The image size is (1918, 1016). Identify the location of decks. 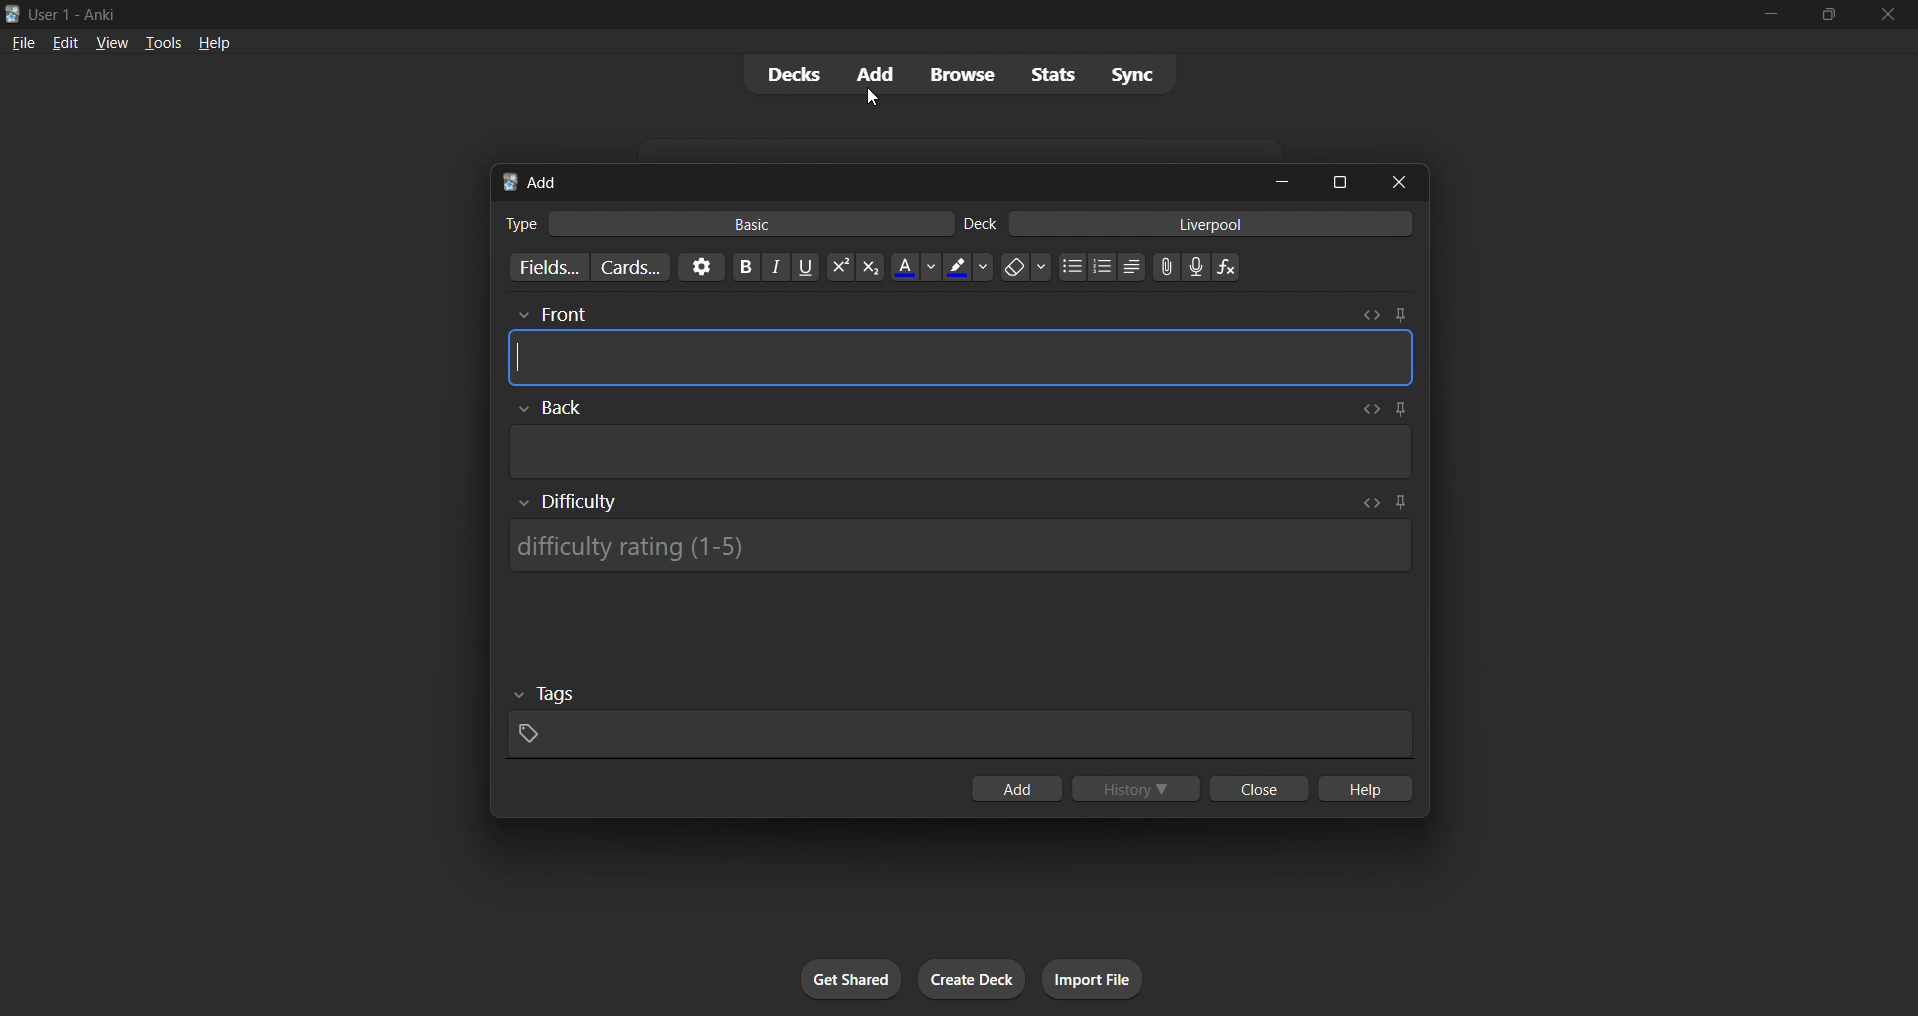
(785, 78).